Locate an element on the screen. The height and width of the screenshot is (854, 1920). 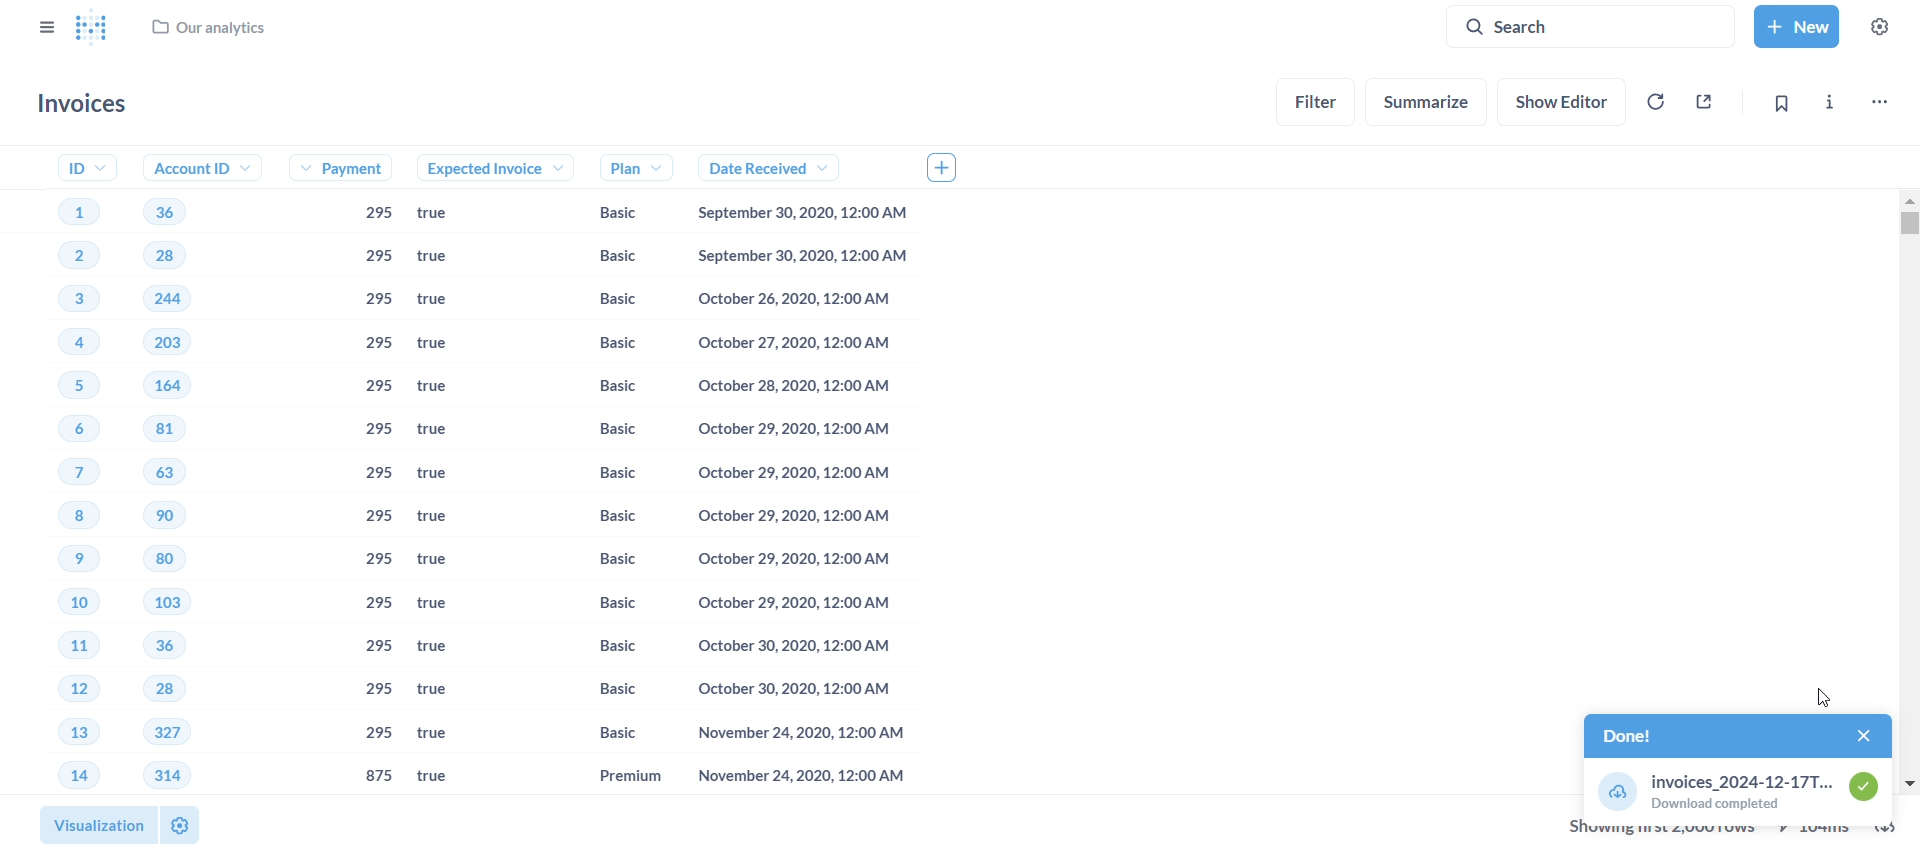
true is located at coordinates (447, 387).